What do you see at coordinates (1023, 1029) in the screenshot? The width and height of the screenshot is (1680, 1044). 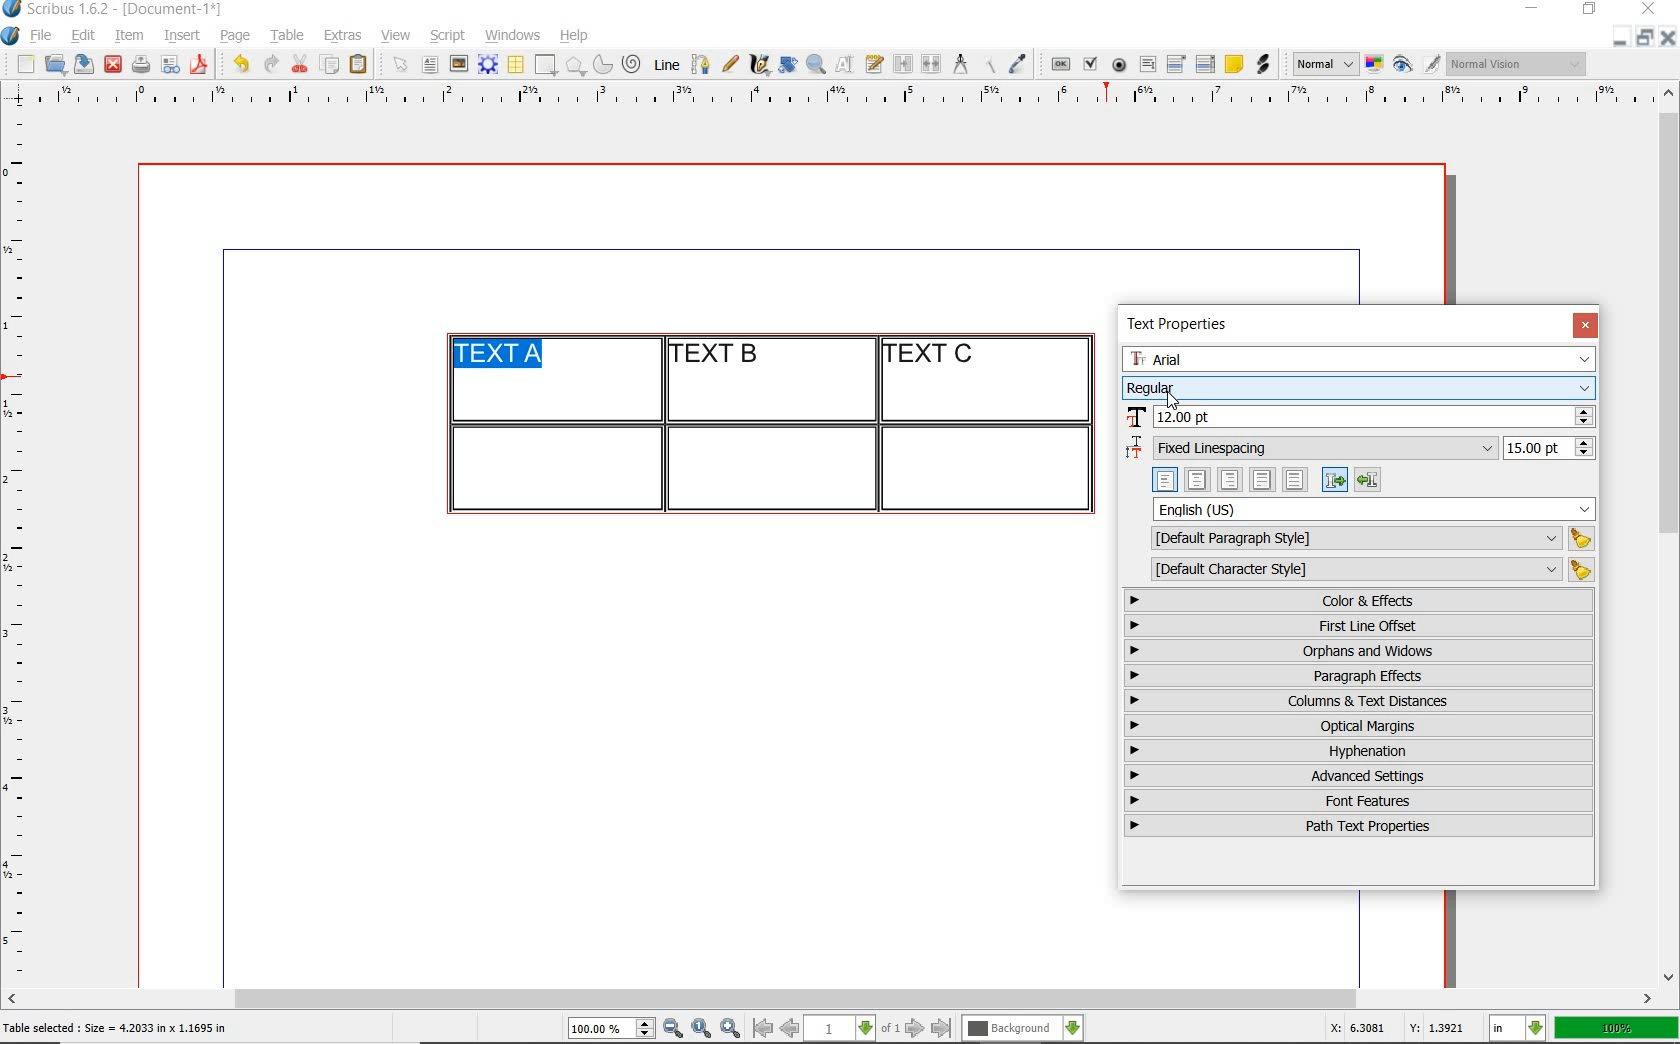 I see `select the current layer` at bounding box center [1023, 1029].